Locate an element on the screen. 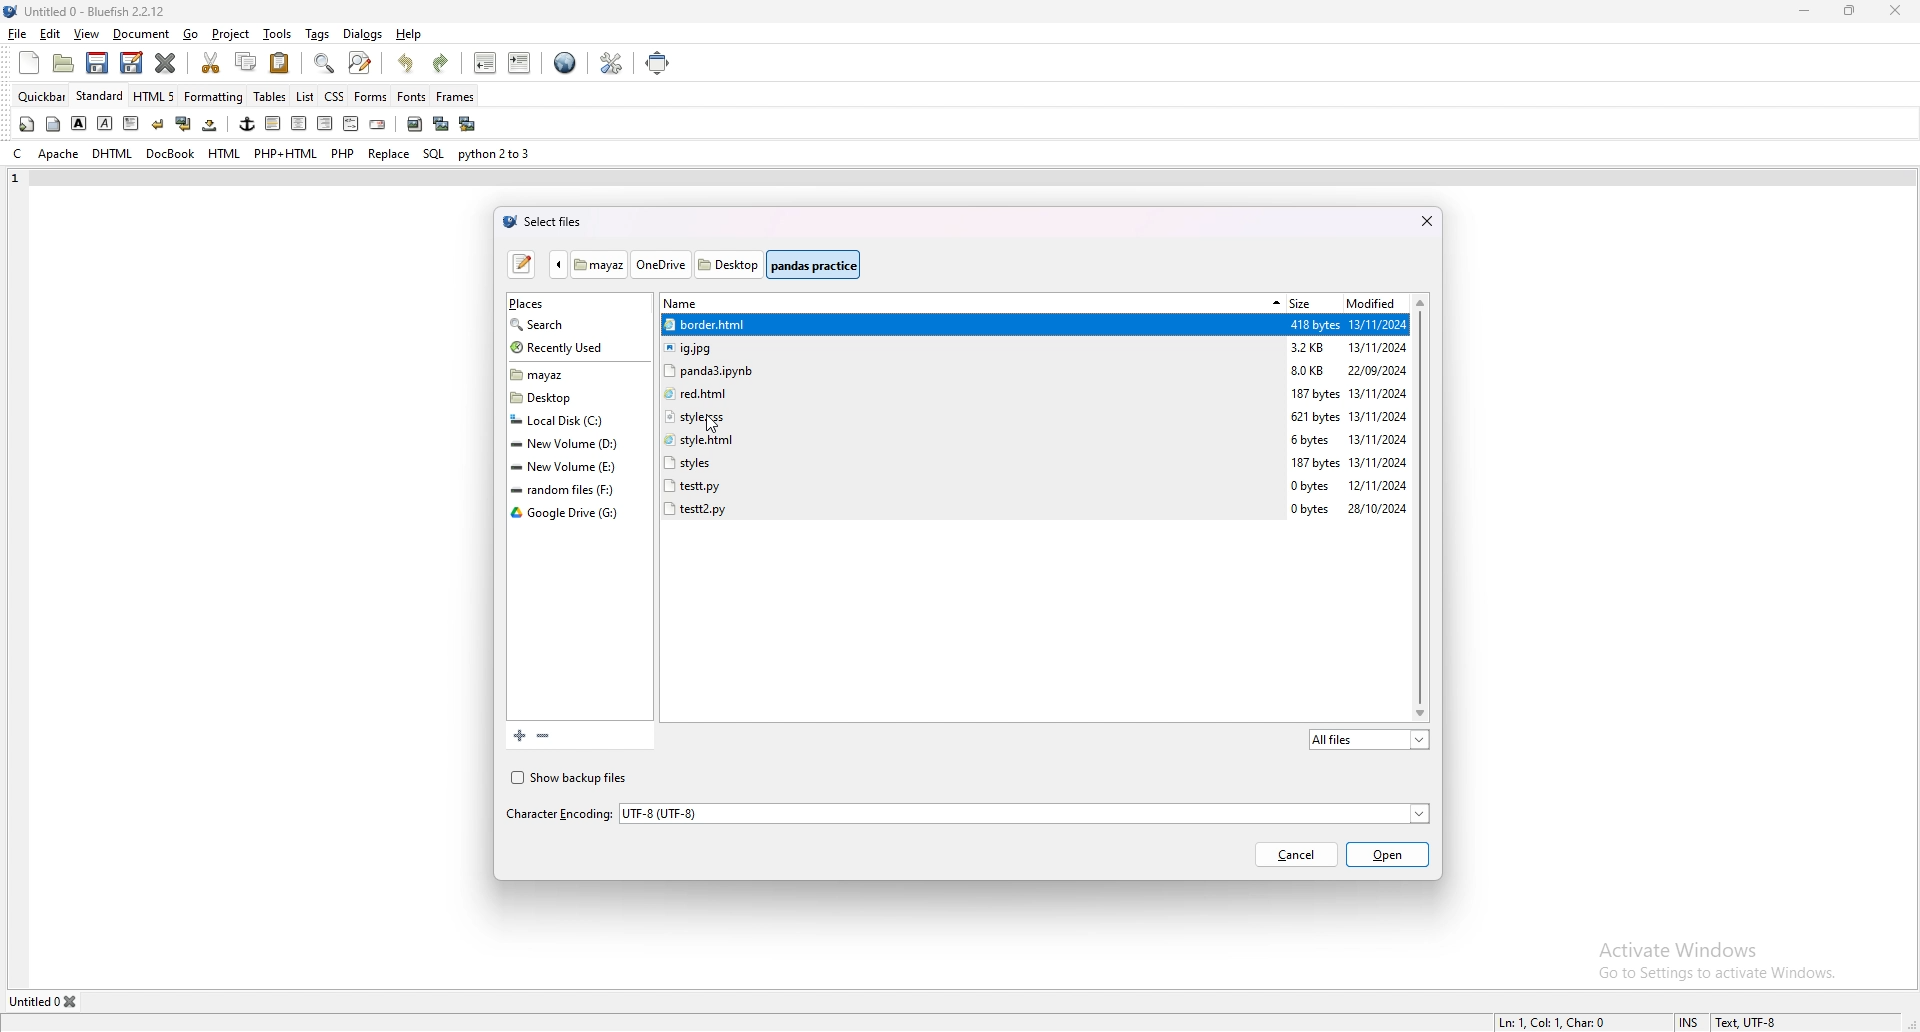  187 bytes is located at coordinates (1316, 394).